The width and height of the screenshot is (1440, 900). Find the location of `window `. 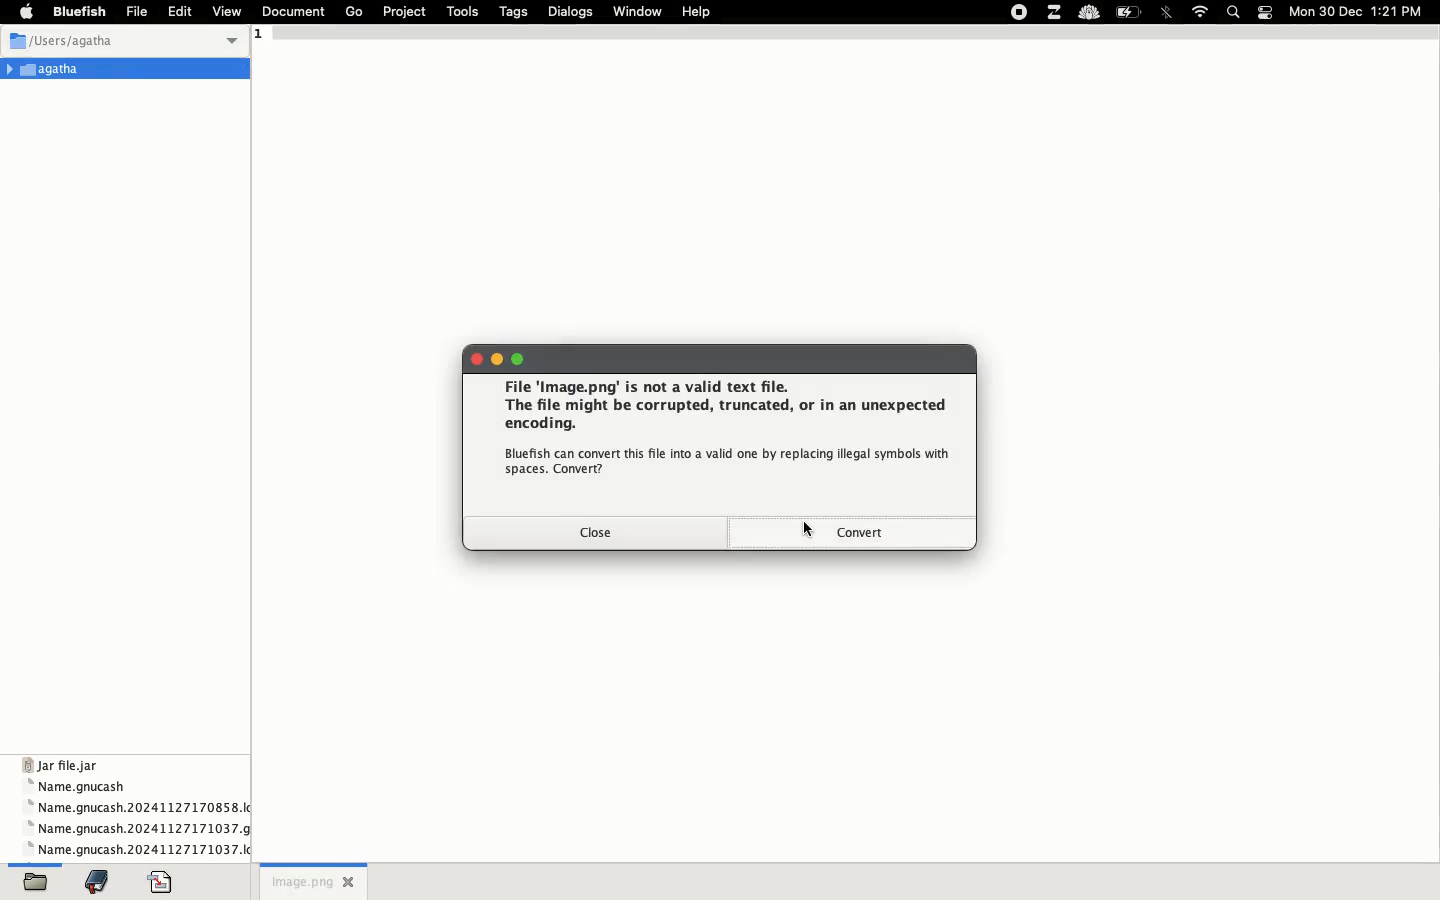

window  is located at coordinates (635, 11).